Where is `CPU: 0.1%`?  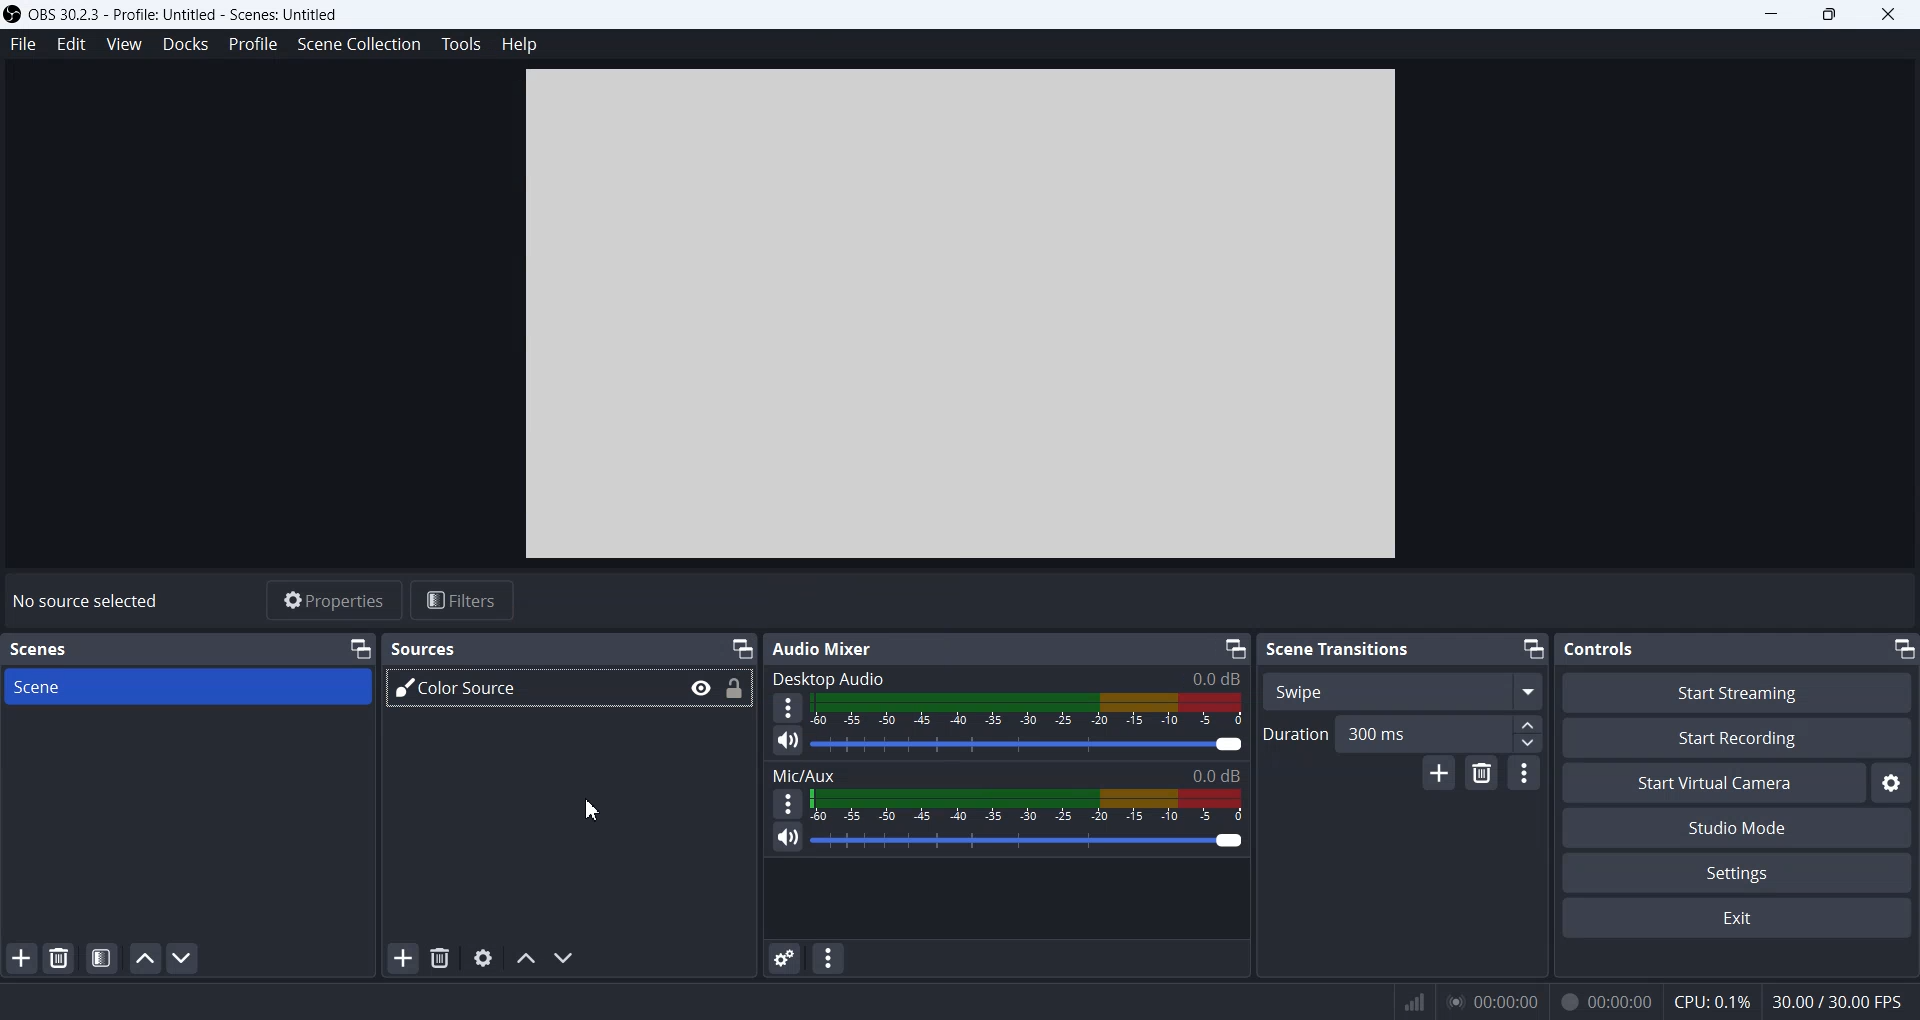 CPU: 0.1% is located at coordinates (1705, 999).